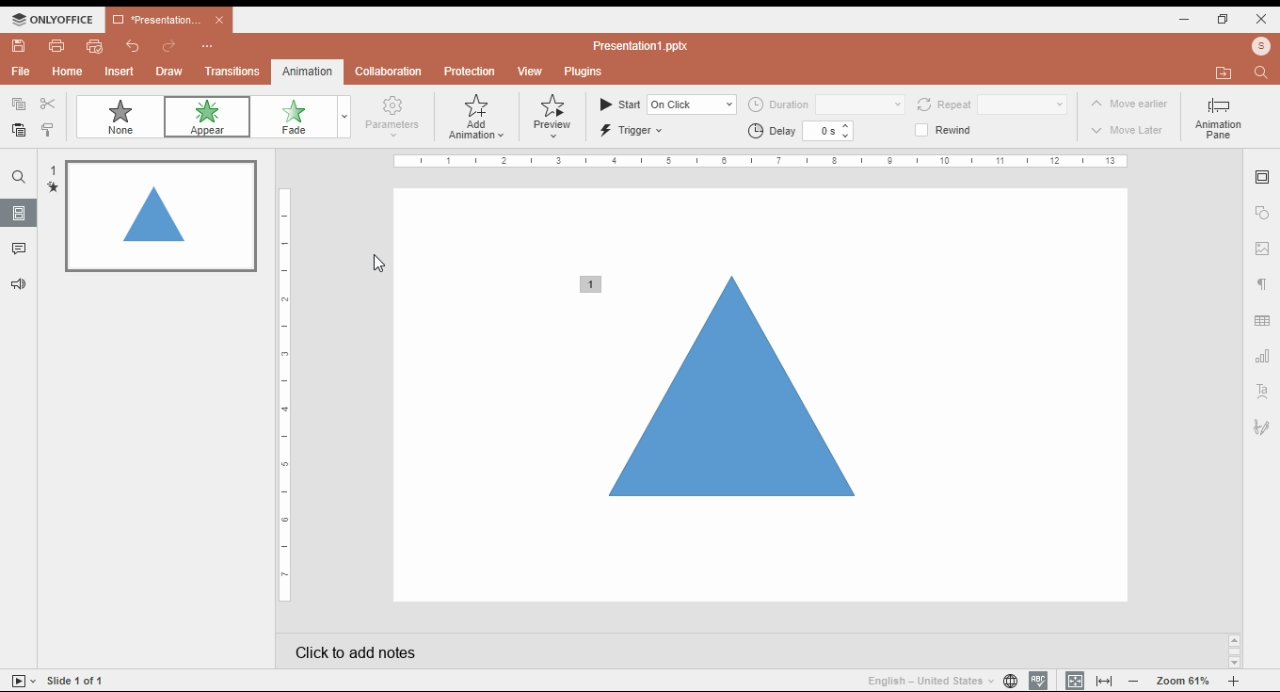 The image size is (1280, 692). What do you see at coordinates (959, 130) in the screenshot?
I see `rewind` at bounding box center [959, 130].